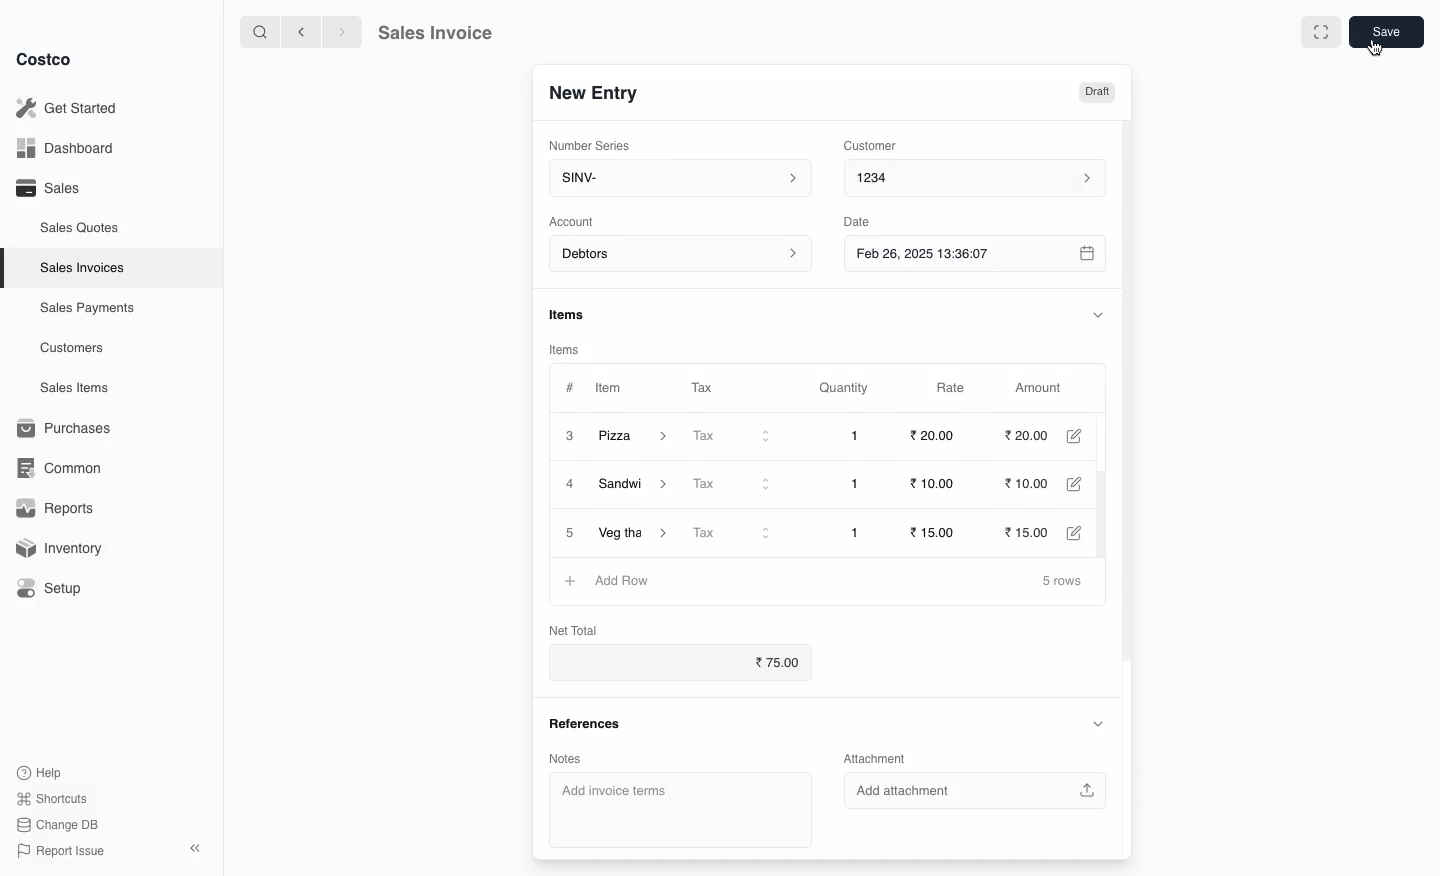  Describe the element at coordinates (876, 760) in the screenshot. I see `Attachment` at that location.